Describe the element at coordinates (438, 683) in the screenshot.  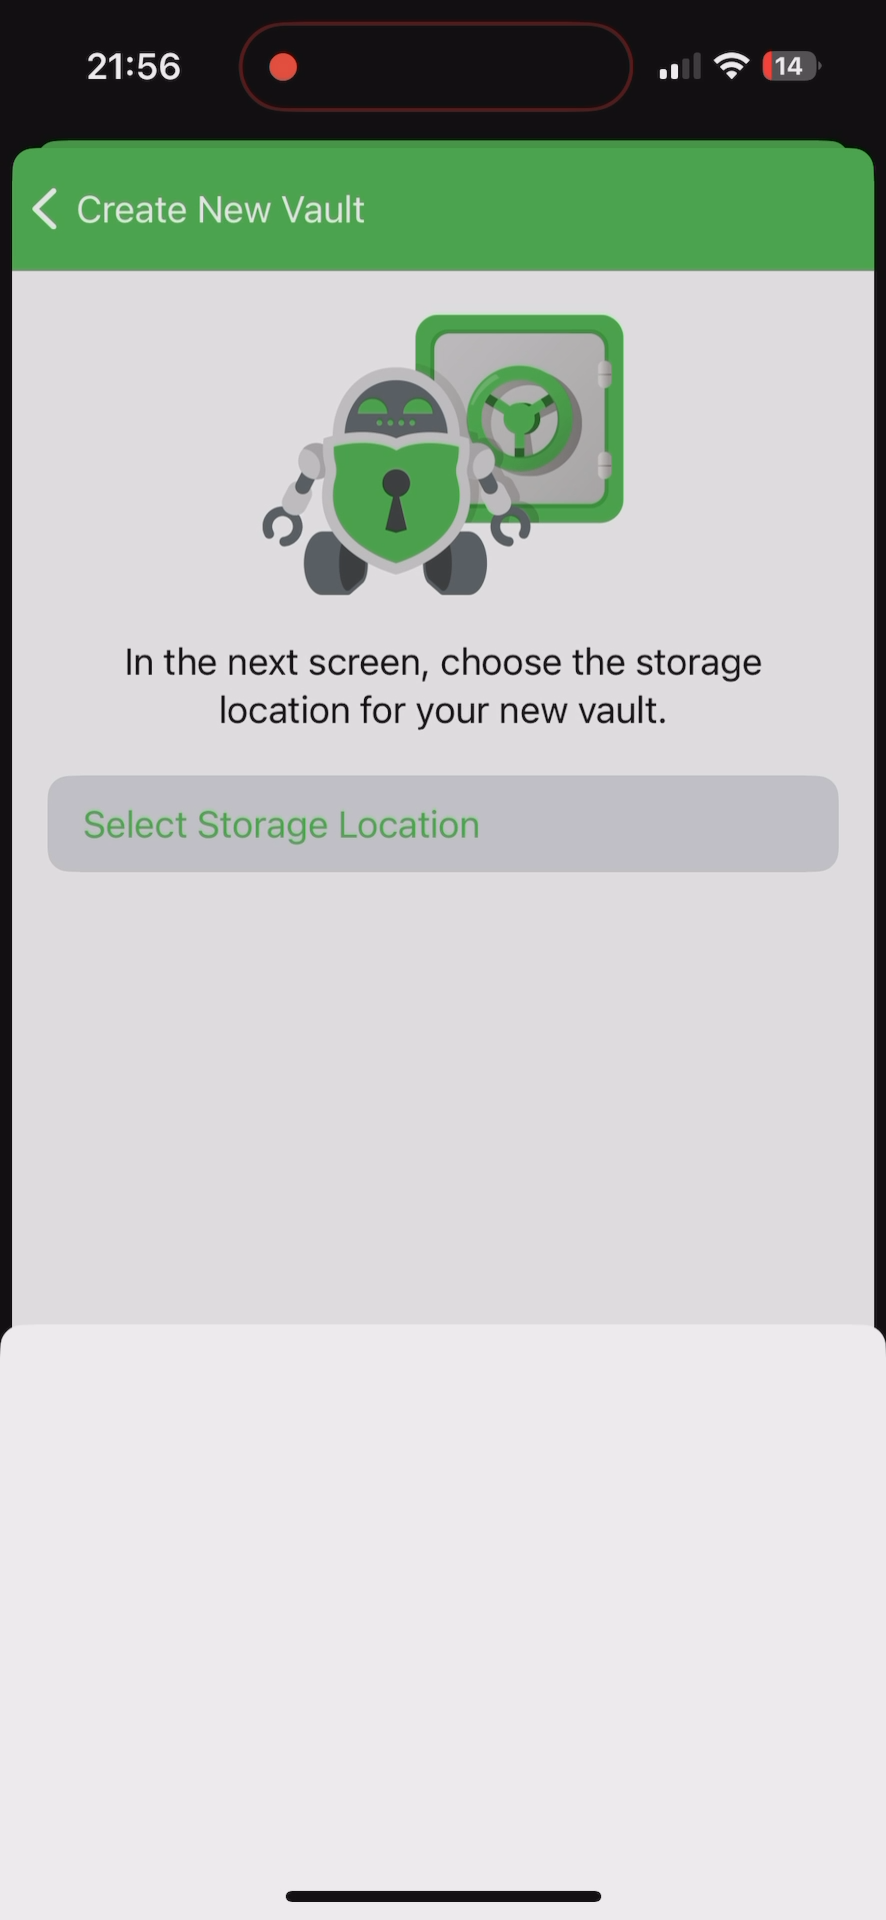
I see `In the next screen, choose the storage location for your new vault.` at that location.